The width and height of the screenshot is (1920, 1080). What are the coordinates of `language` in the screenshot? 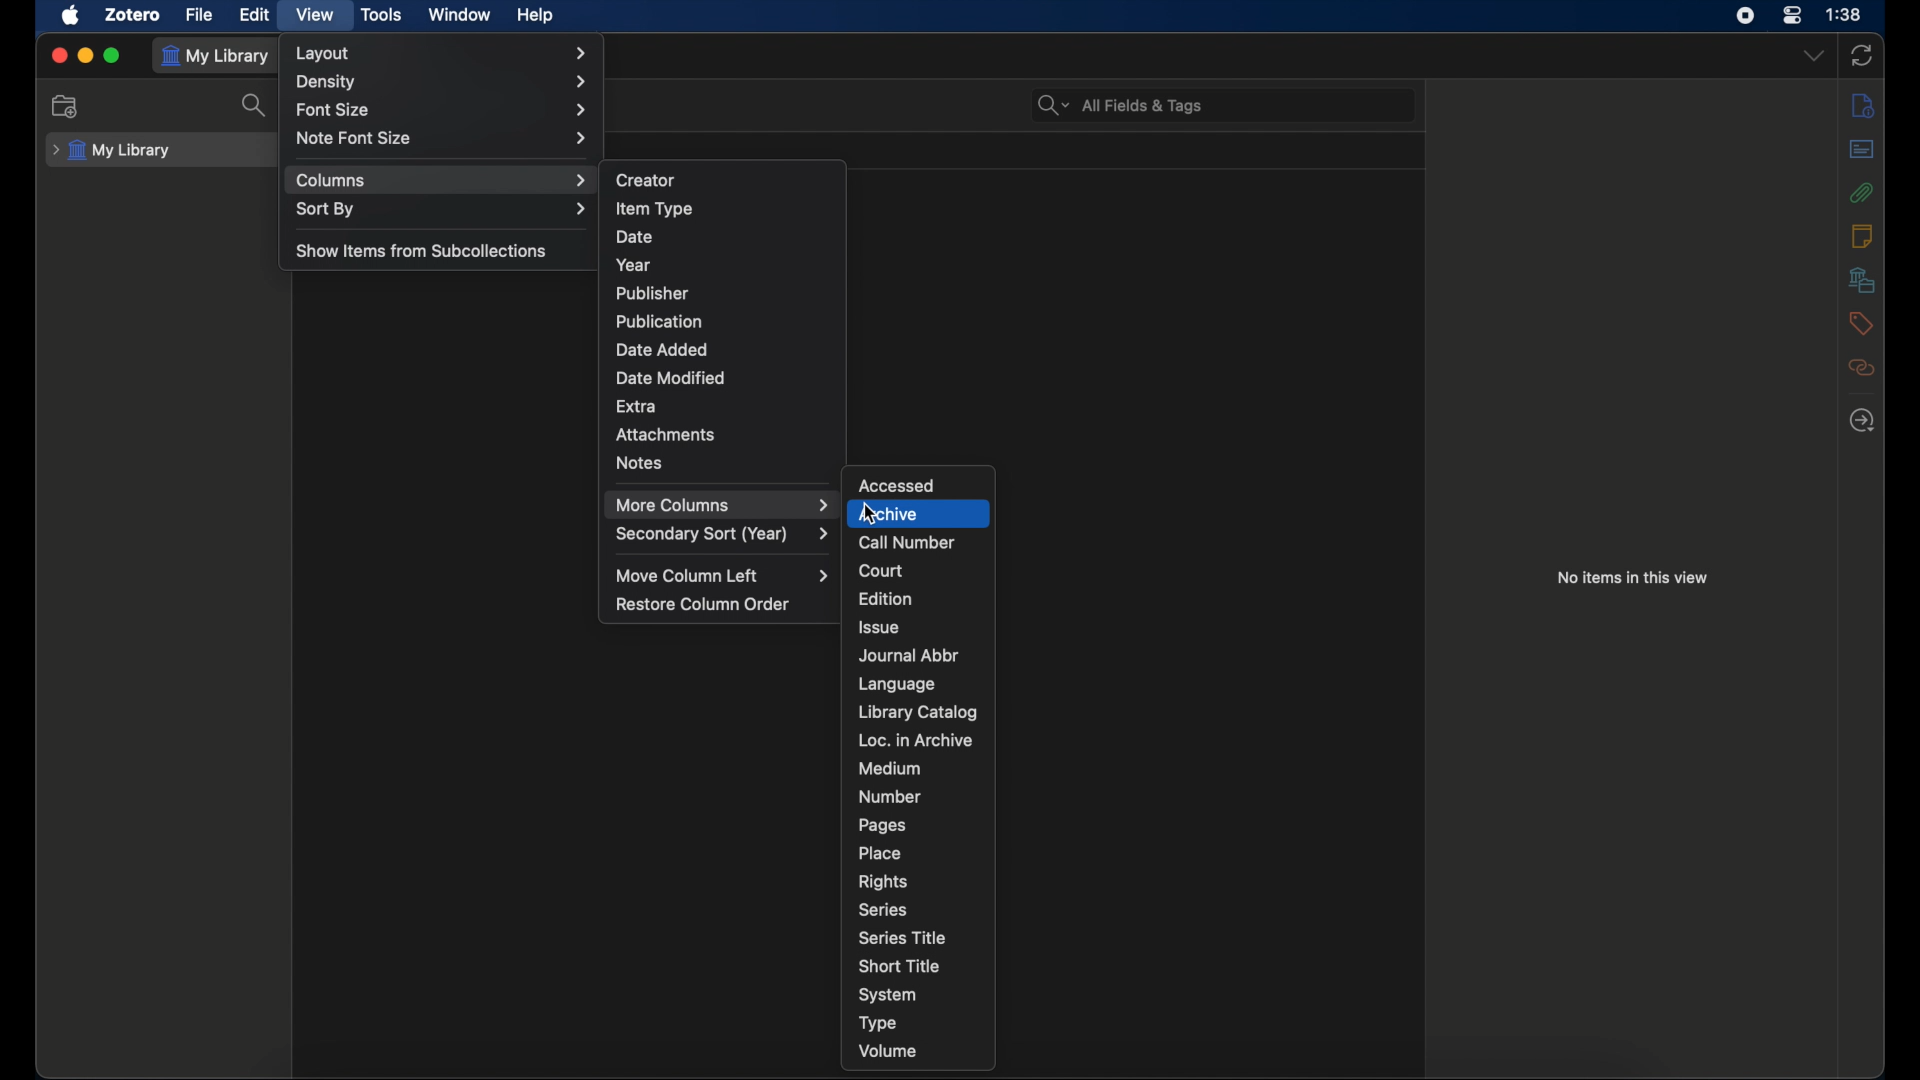 It's located at (898, 684).